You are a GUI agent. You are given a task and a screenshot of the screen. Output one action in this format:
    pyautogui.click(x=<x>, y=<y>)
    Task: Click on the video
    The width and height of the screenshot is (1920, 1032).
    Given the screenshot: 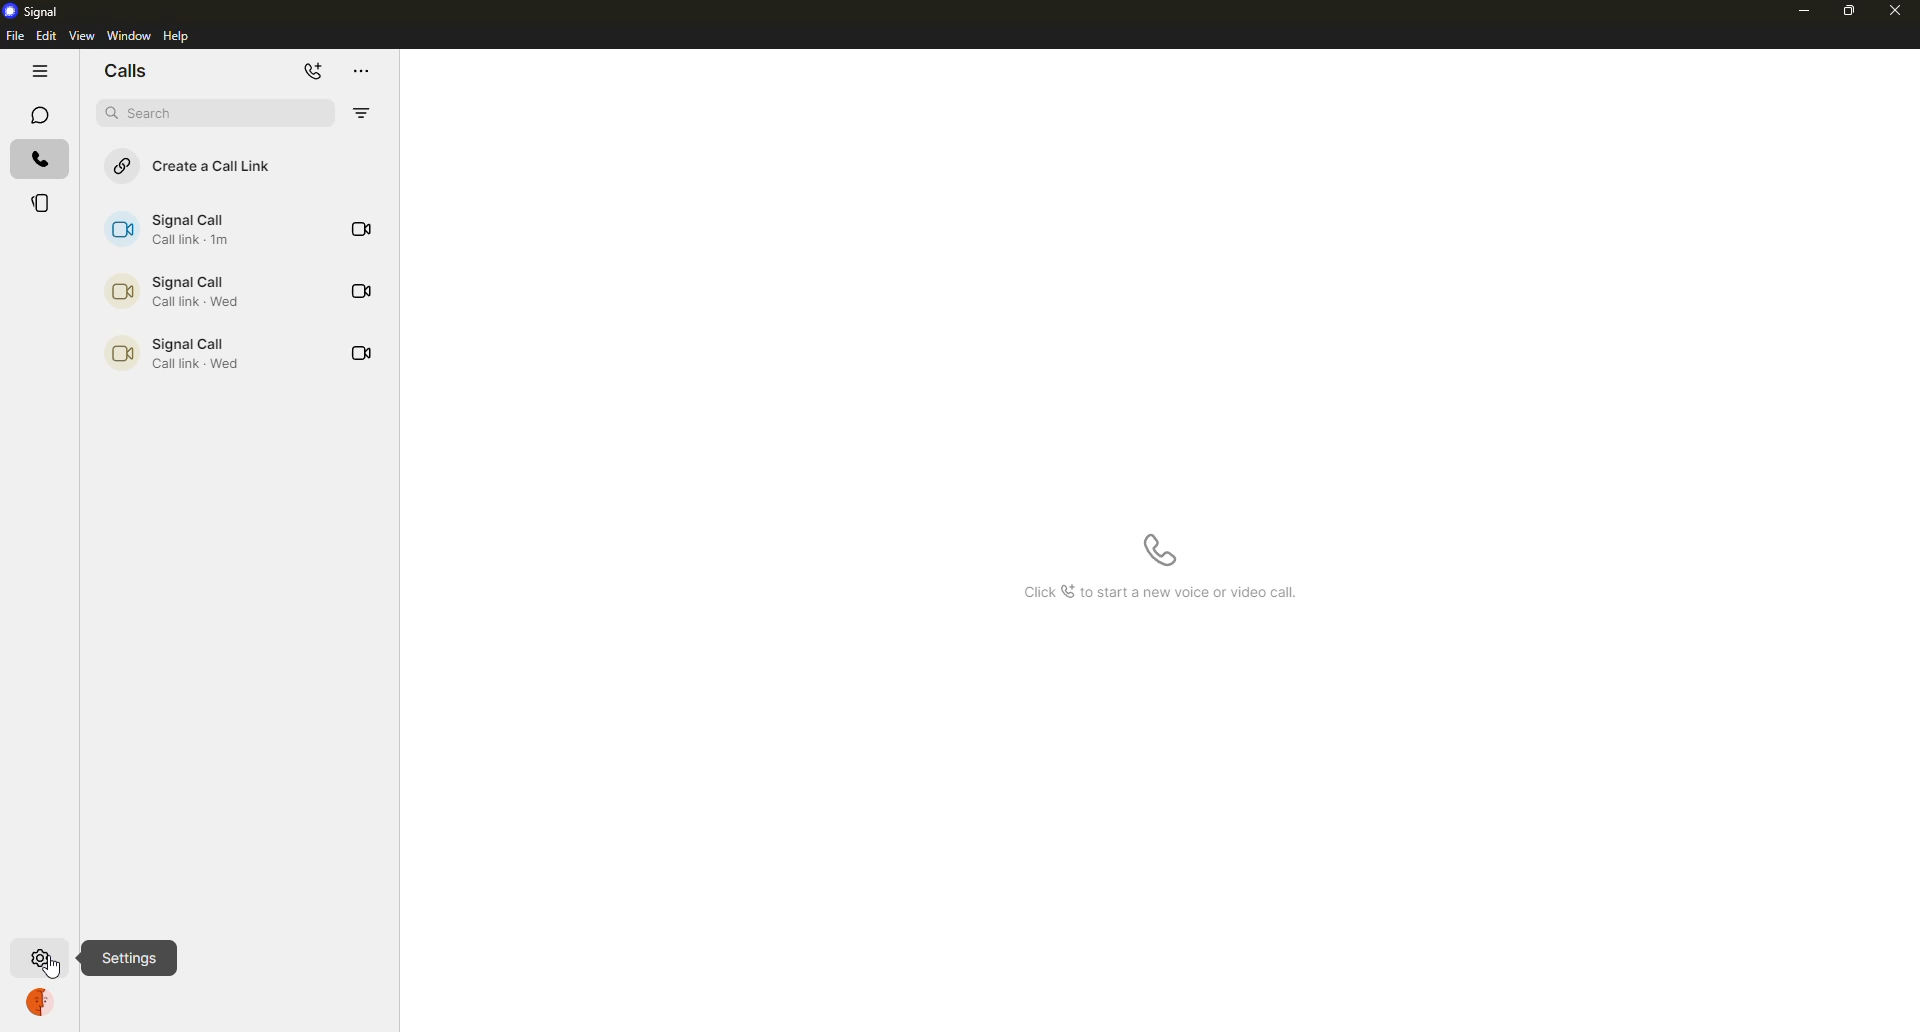 What is the action you would take?
    pyautogui.click(x=360, y=229)
    